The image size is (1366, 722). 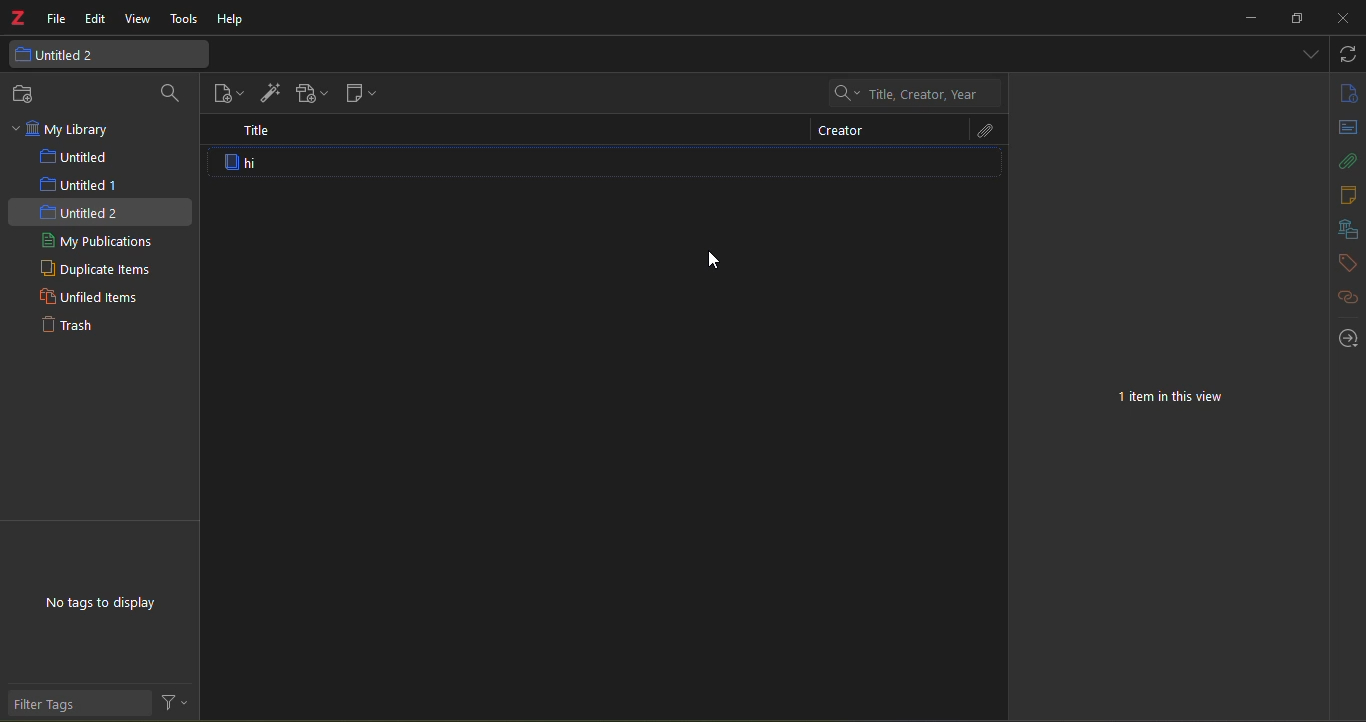 What do you see at coordinates (1312, 53) in the screenshot?
I see `dropdown` at bounding box center [1312, 53].